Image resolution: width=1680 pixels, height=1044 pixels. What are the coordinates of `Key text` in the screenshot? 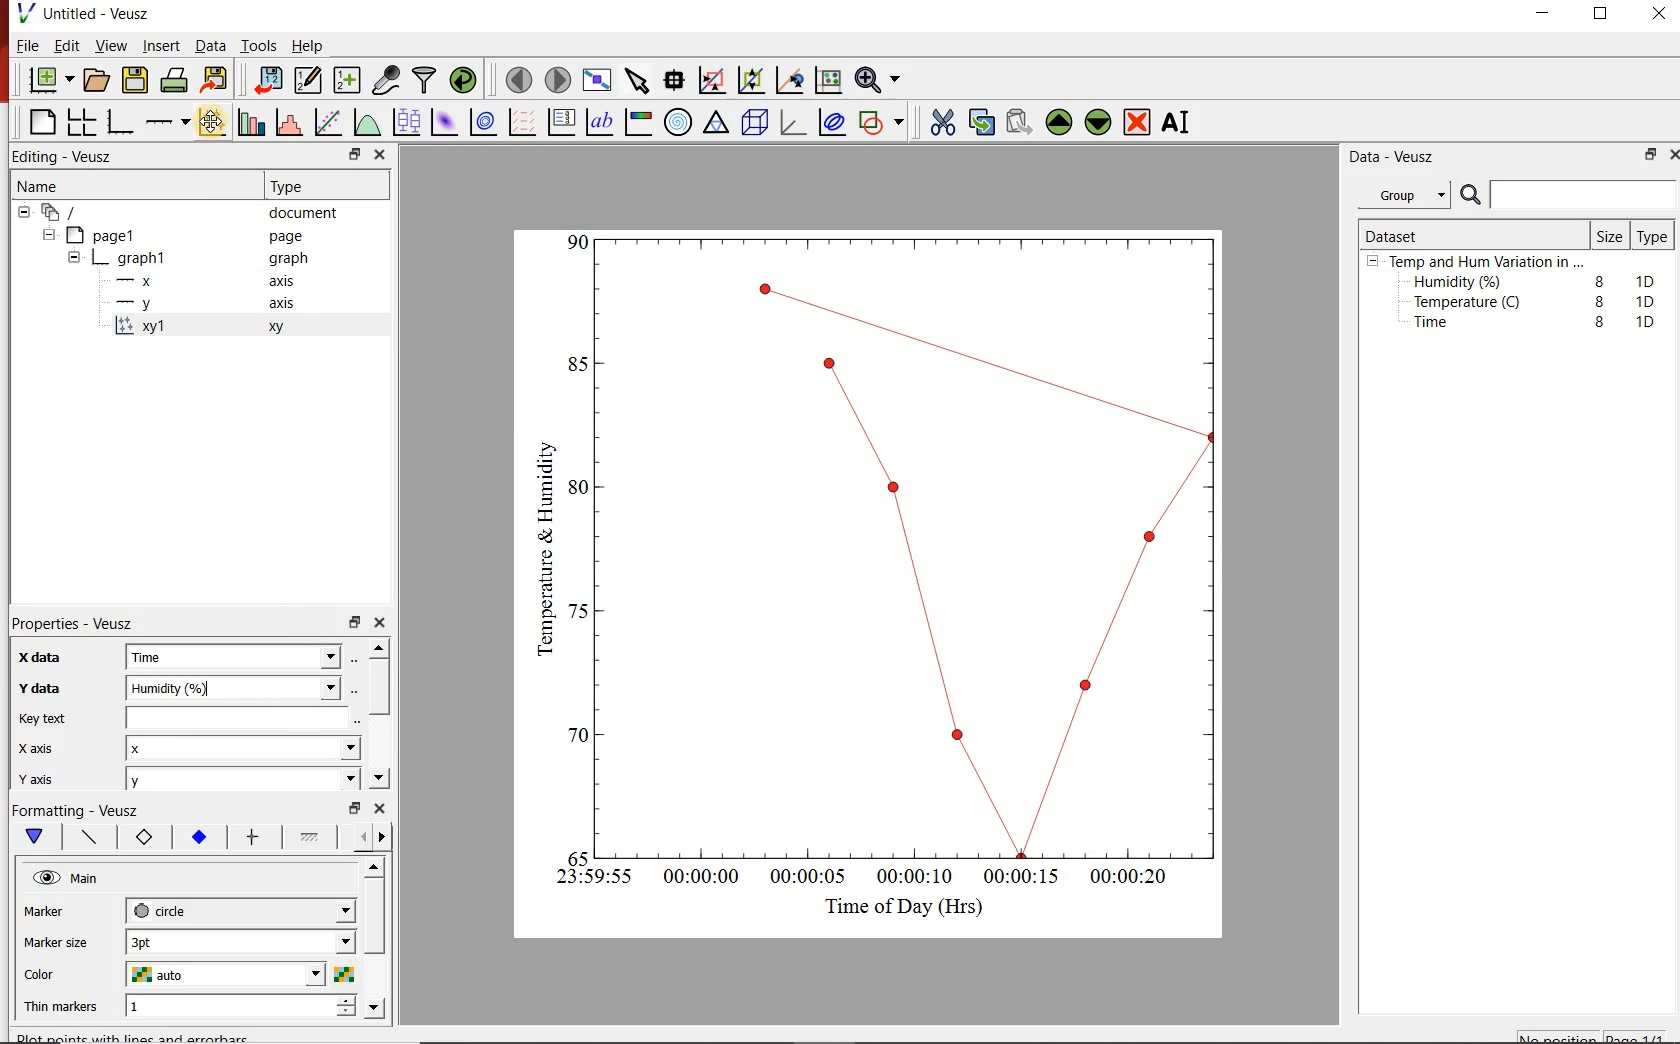 It's located at (173, 720).